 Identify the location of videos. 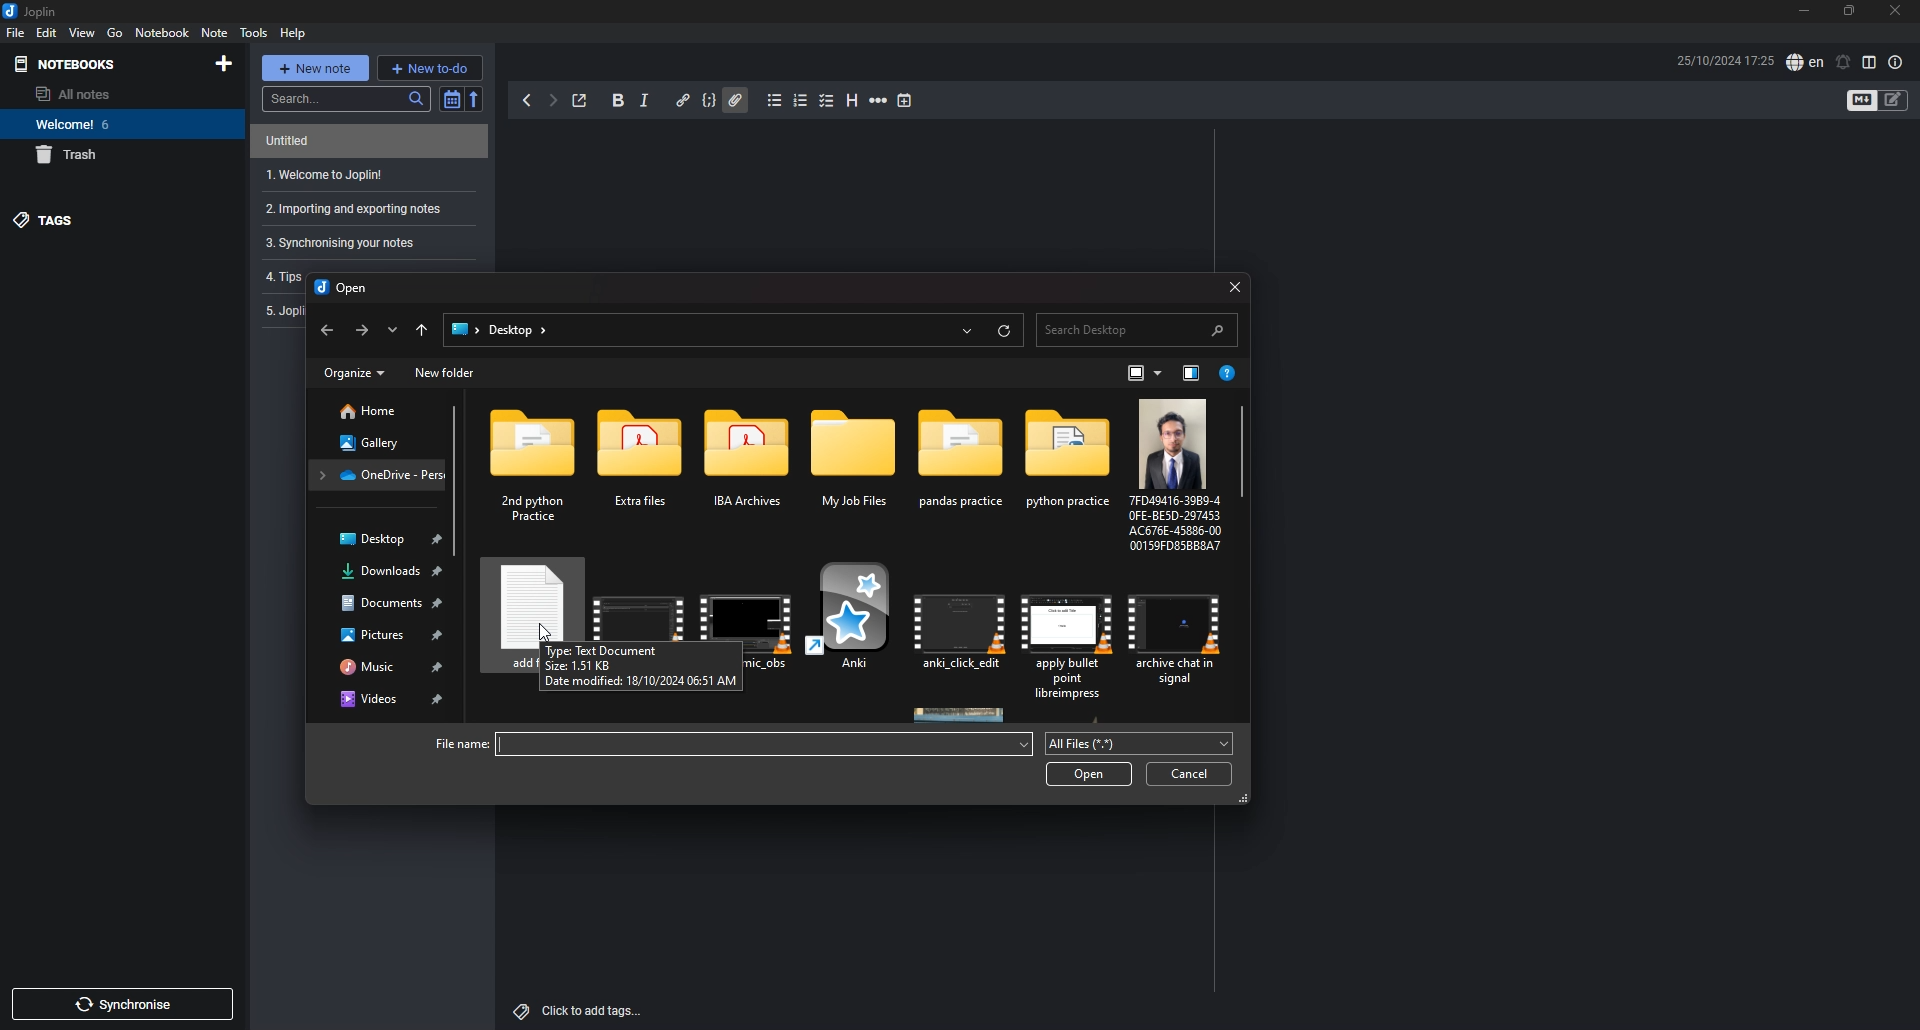
(384, 699).